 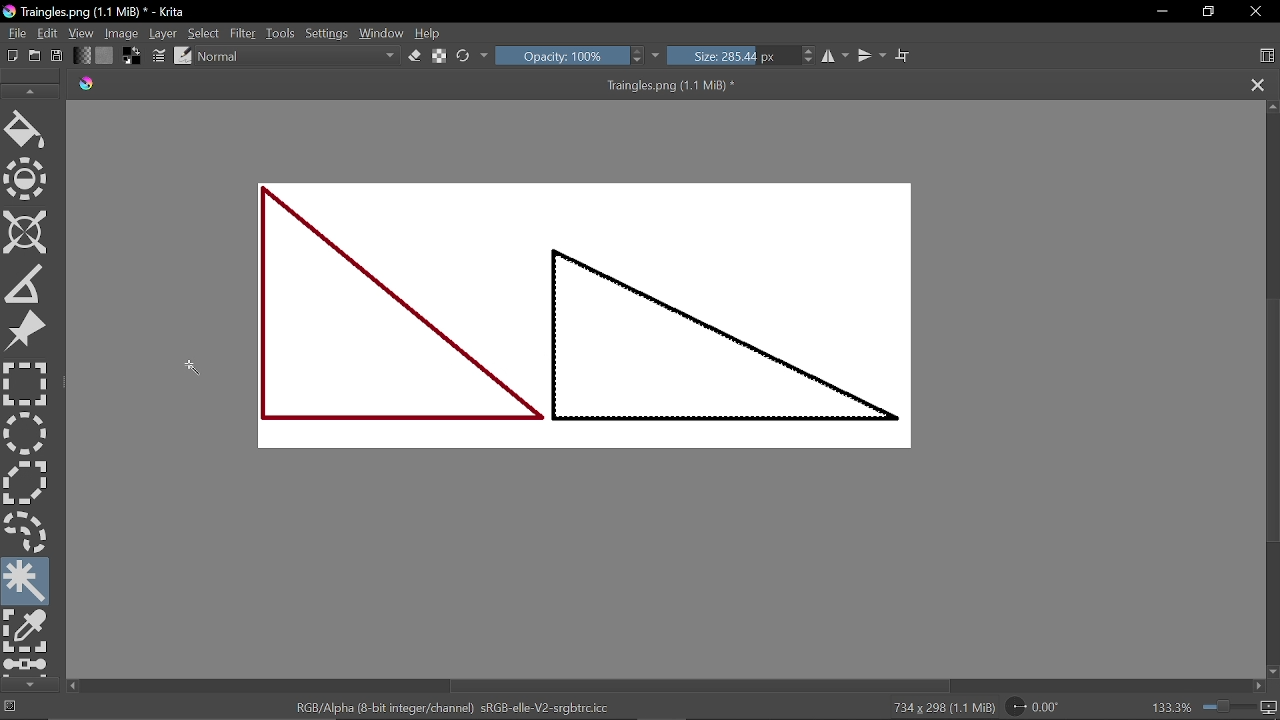 I want to click on Opacity, so click(x=560, y=55).